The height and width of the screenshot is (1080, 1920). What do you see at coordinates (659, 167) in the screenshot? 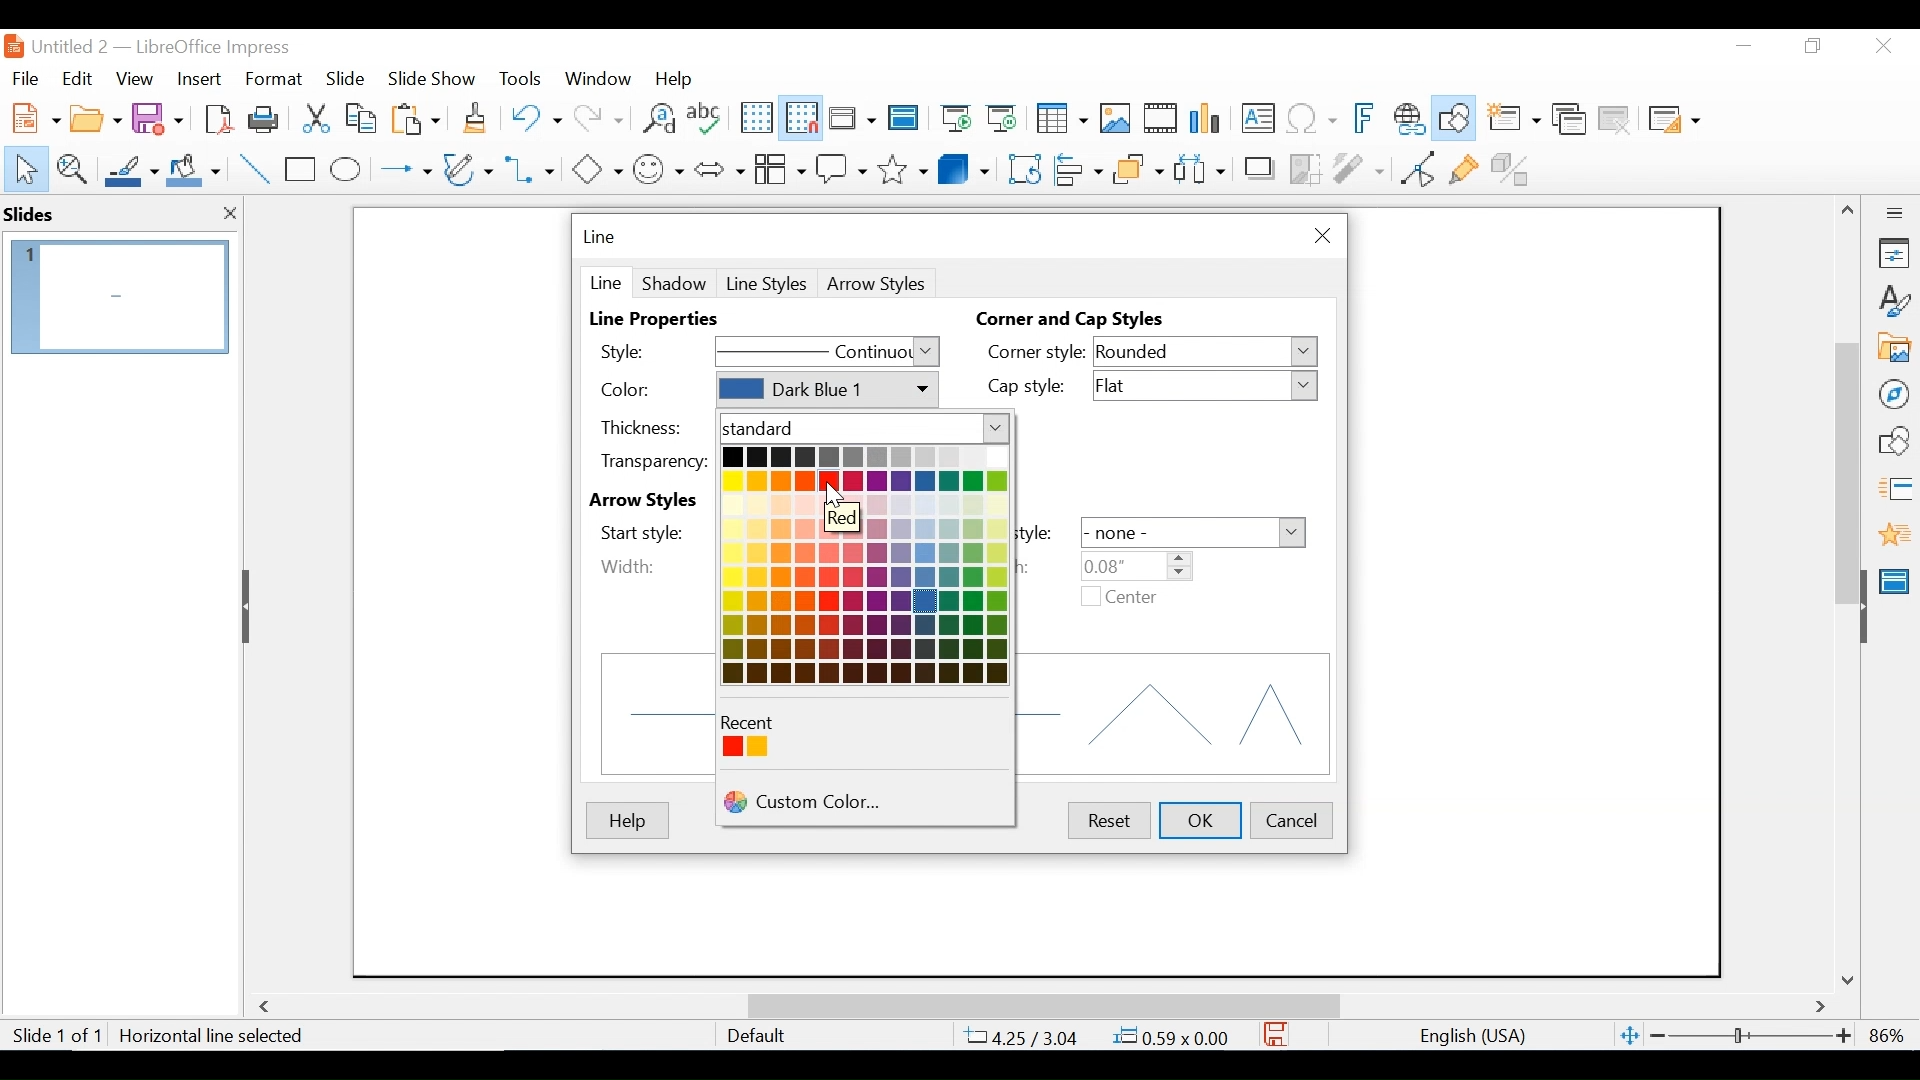
I see `Symbol shapes` at bounding box center [659, 167].